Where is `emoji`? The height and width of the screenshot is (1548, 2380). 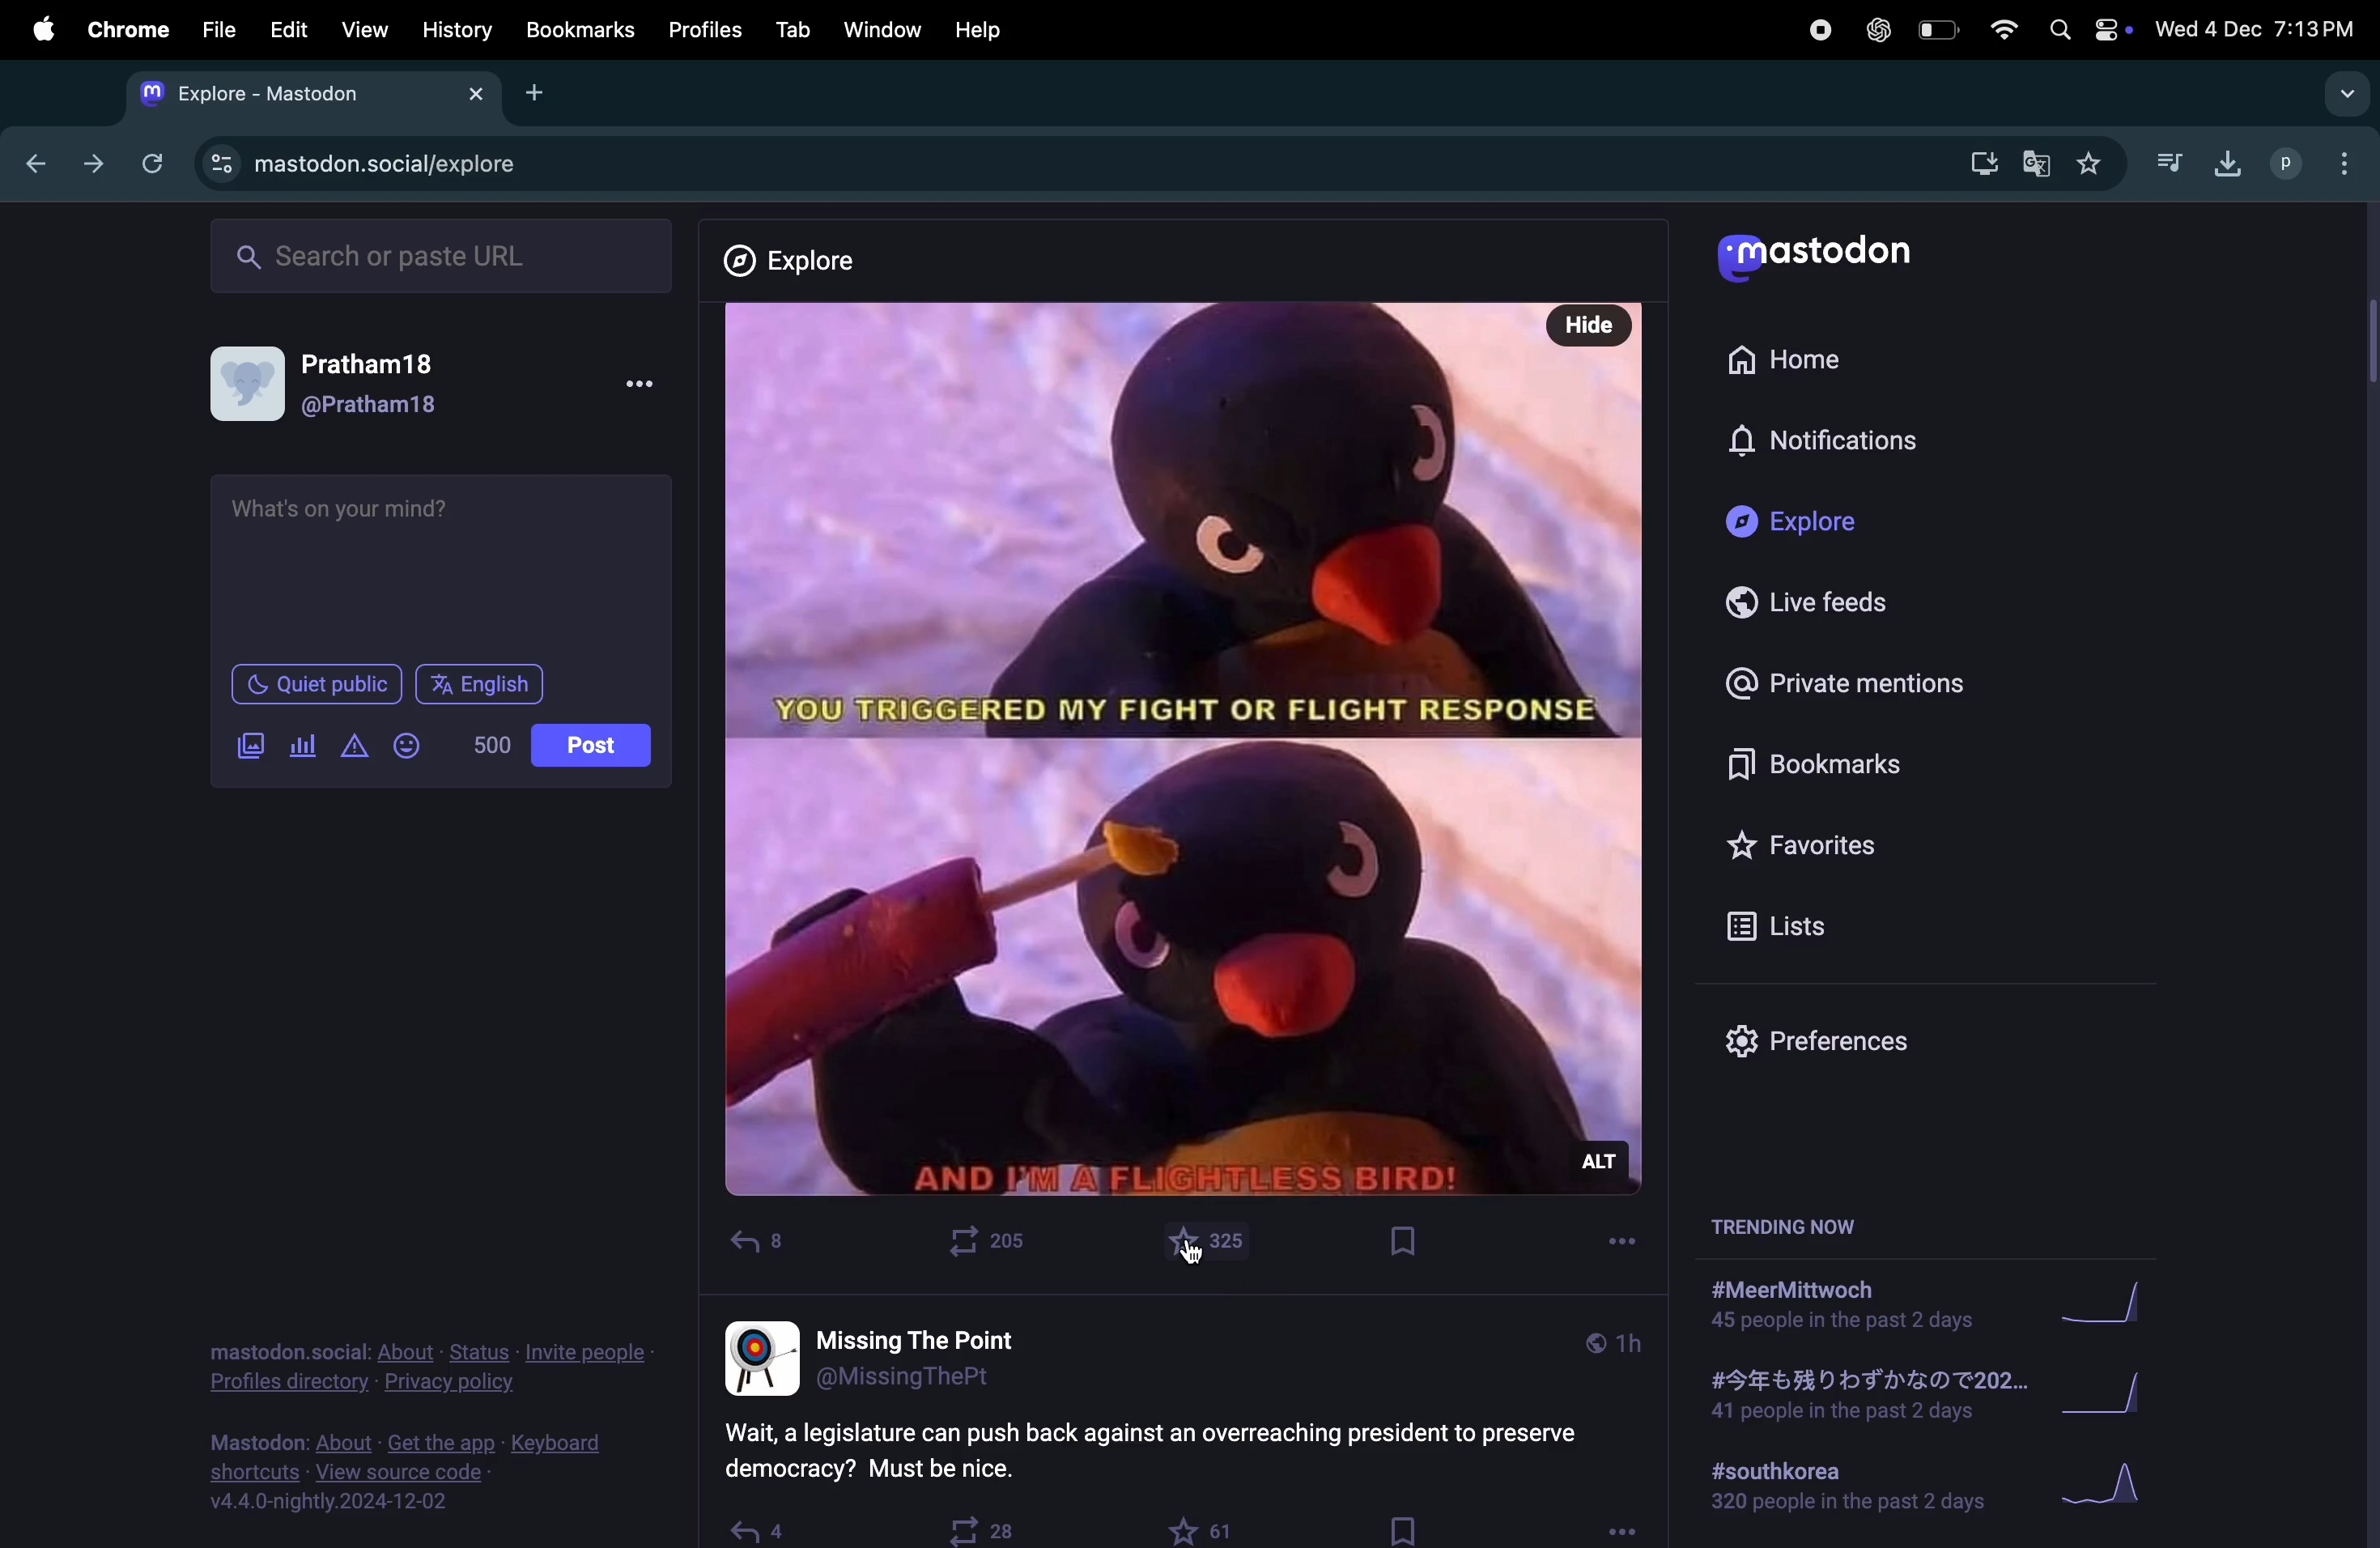
emoji is located at coordinates (416, 744).